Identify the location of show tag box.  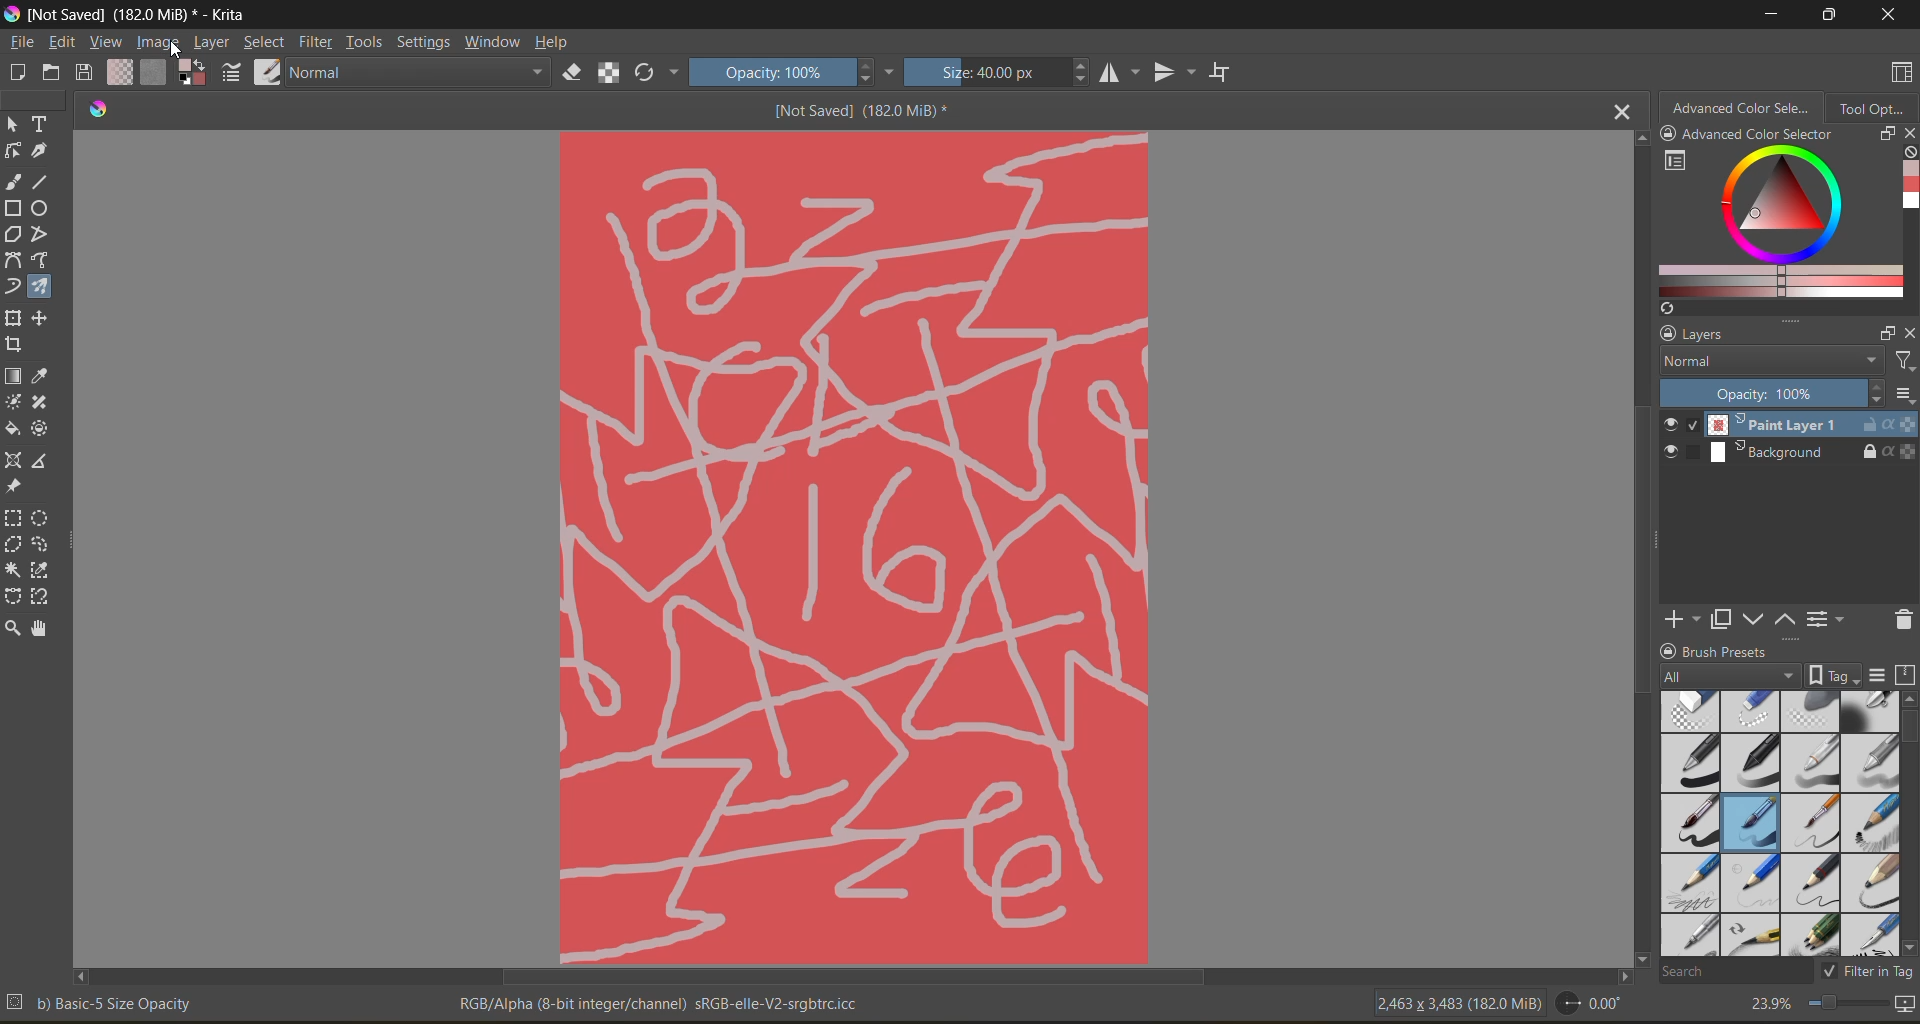
(1831, 672).